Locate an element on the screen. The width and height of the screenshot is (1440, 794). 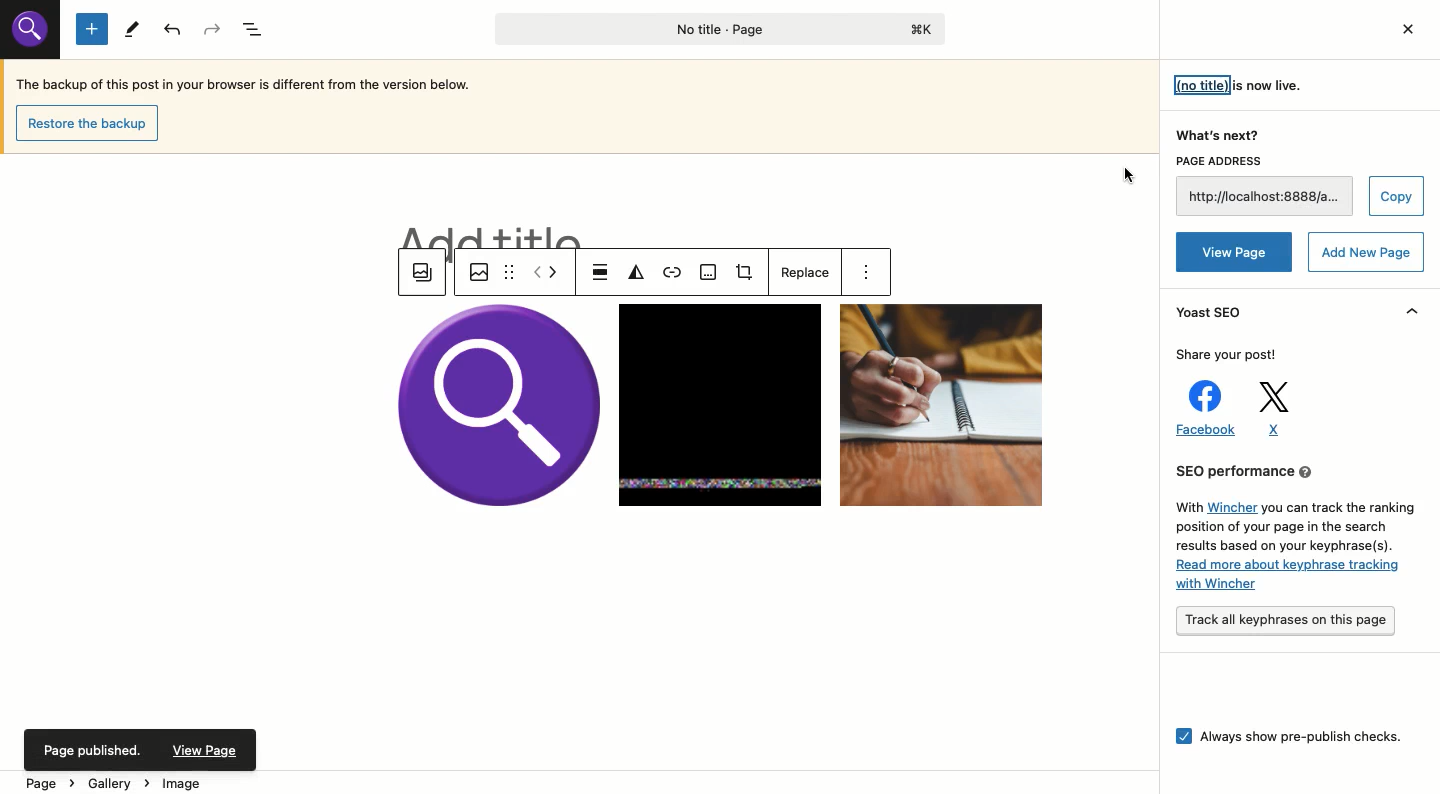
options is located at coordinates (872, 274).